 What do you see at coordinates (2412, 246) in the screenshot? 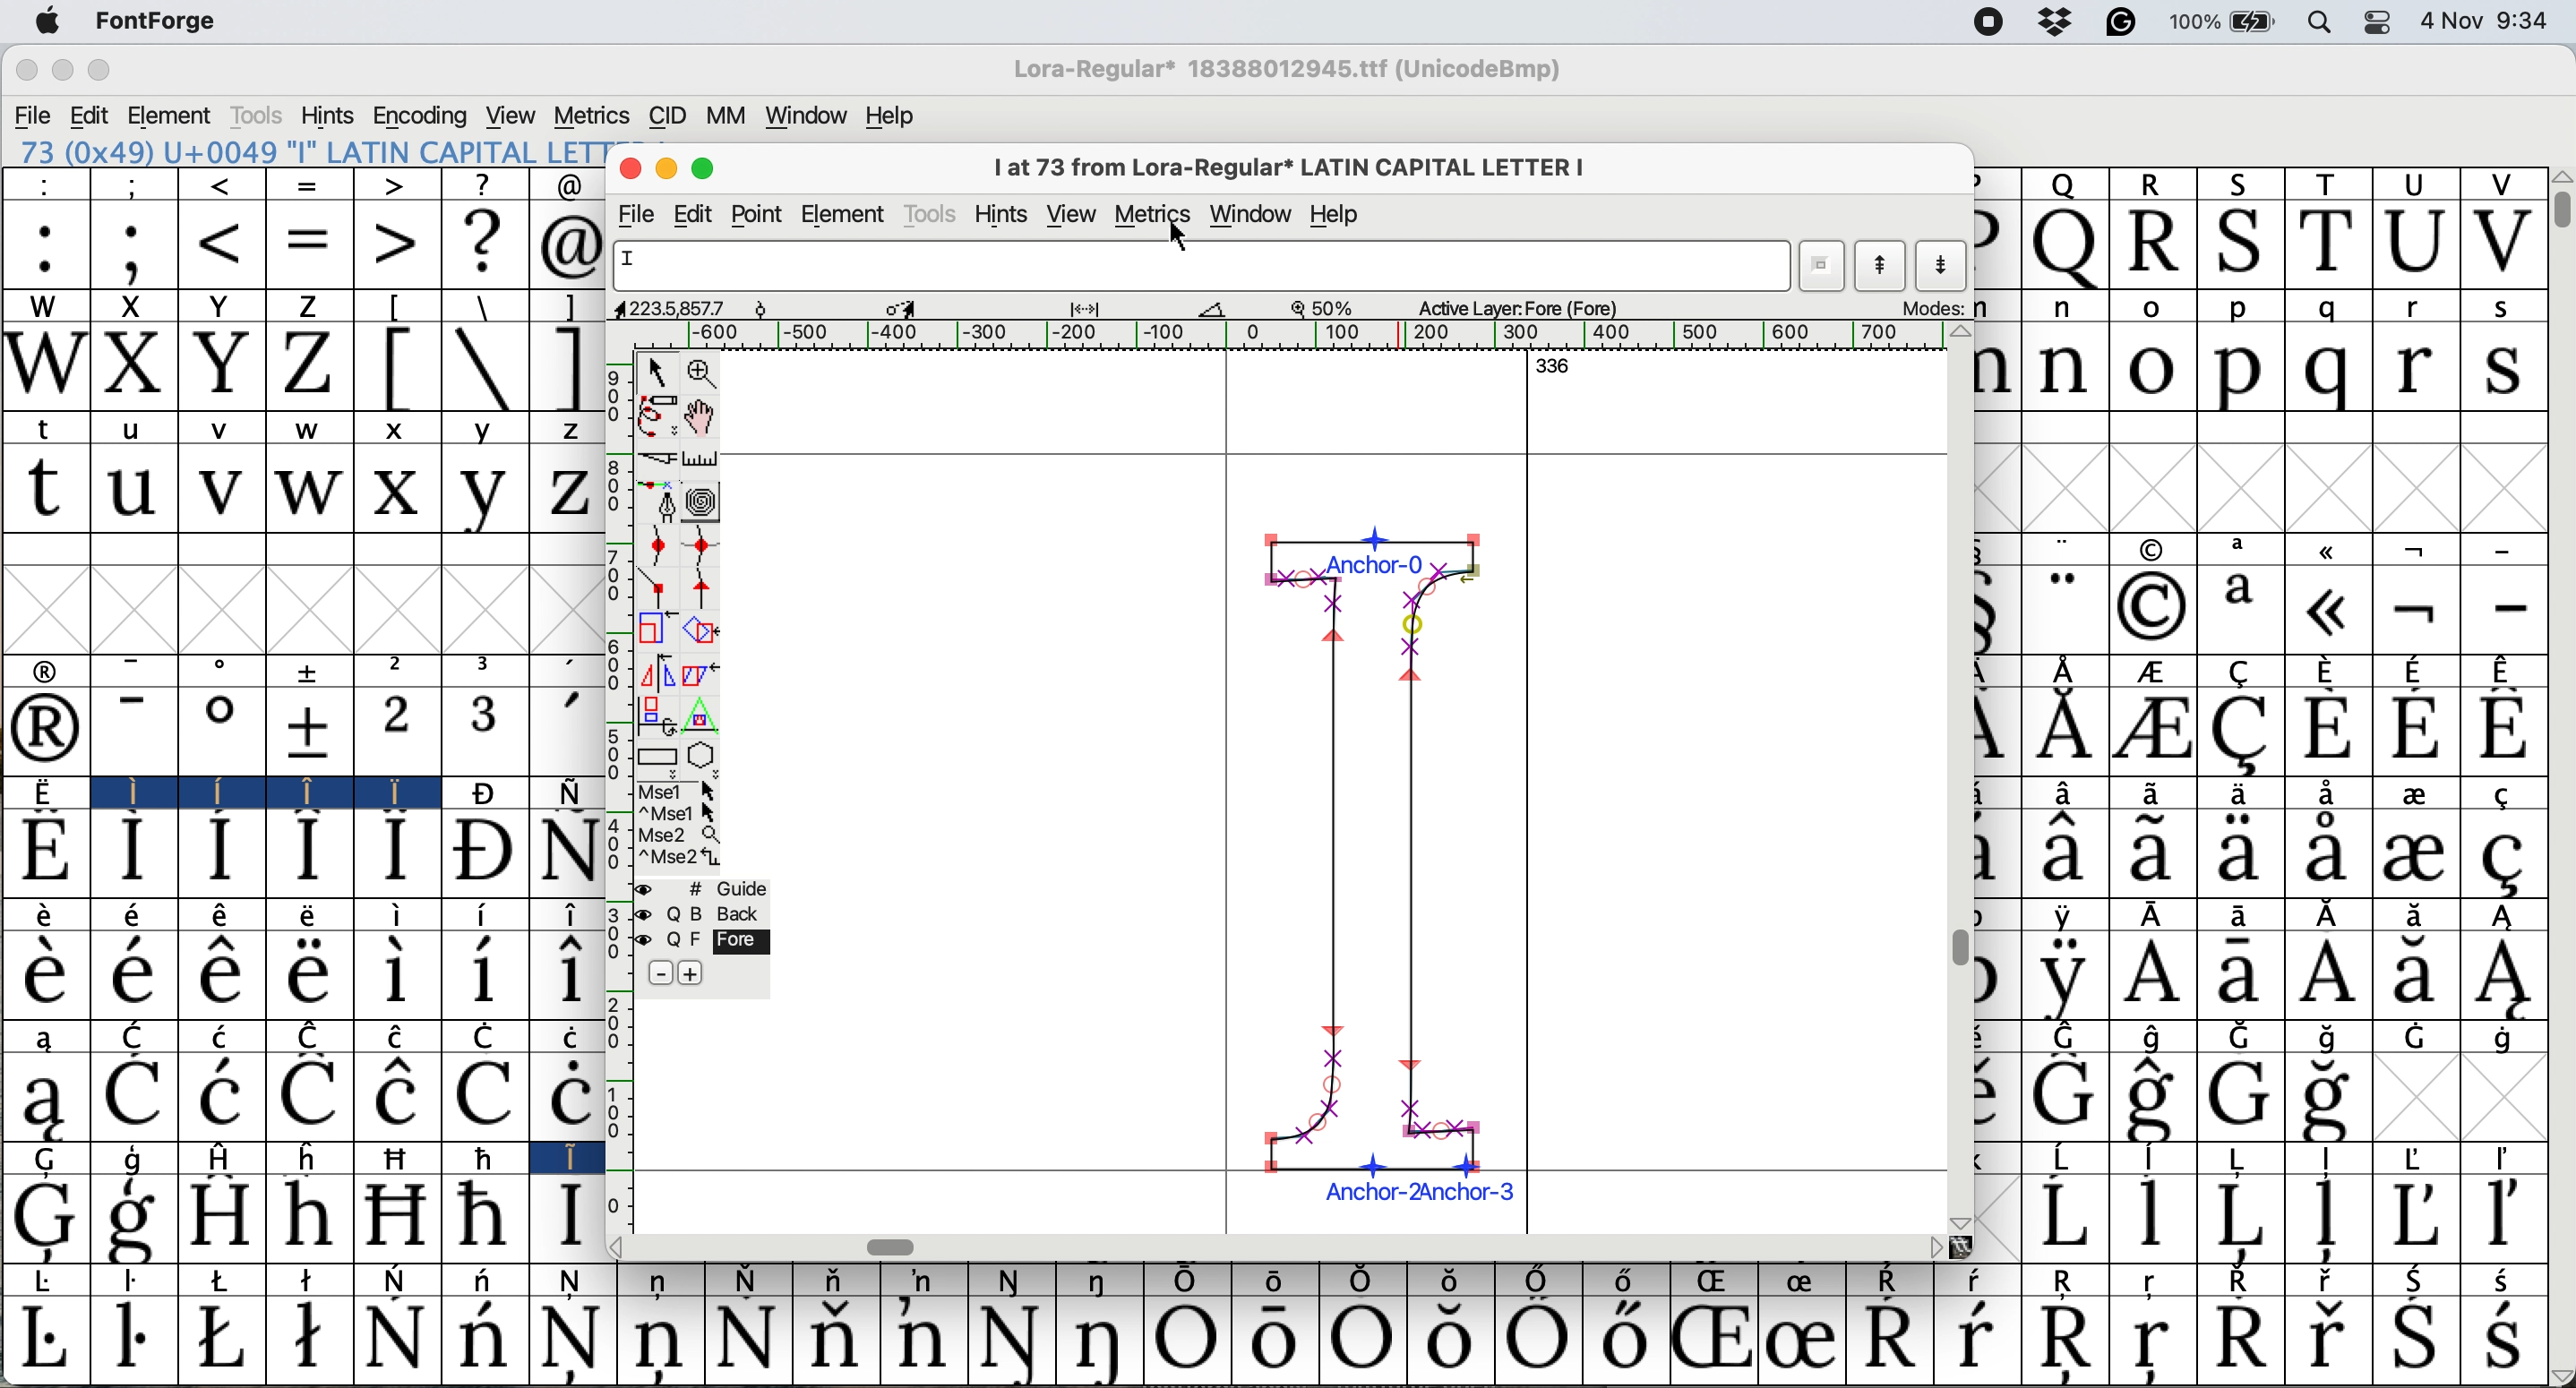
I see `U` at bounding box center [2412, 246].